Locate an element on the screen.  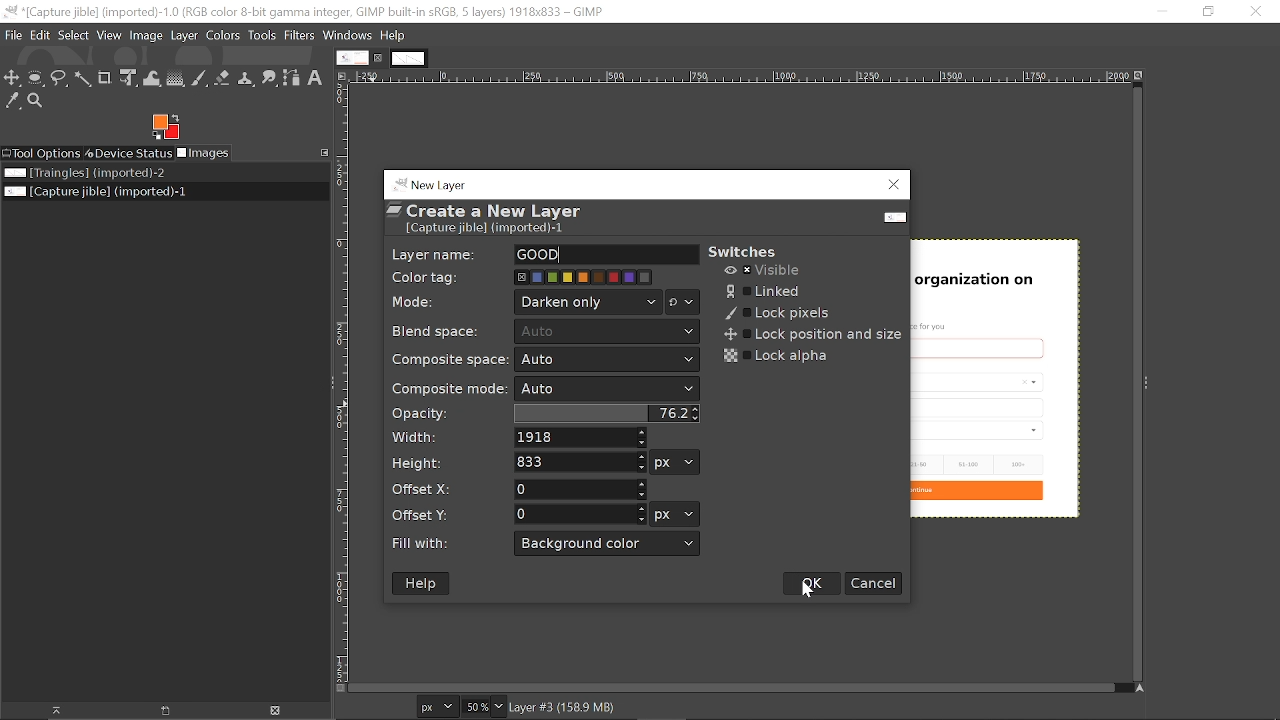
File is located at coordinates (11, 34).